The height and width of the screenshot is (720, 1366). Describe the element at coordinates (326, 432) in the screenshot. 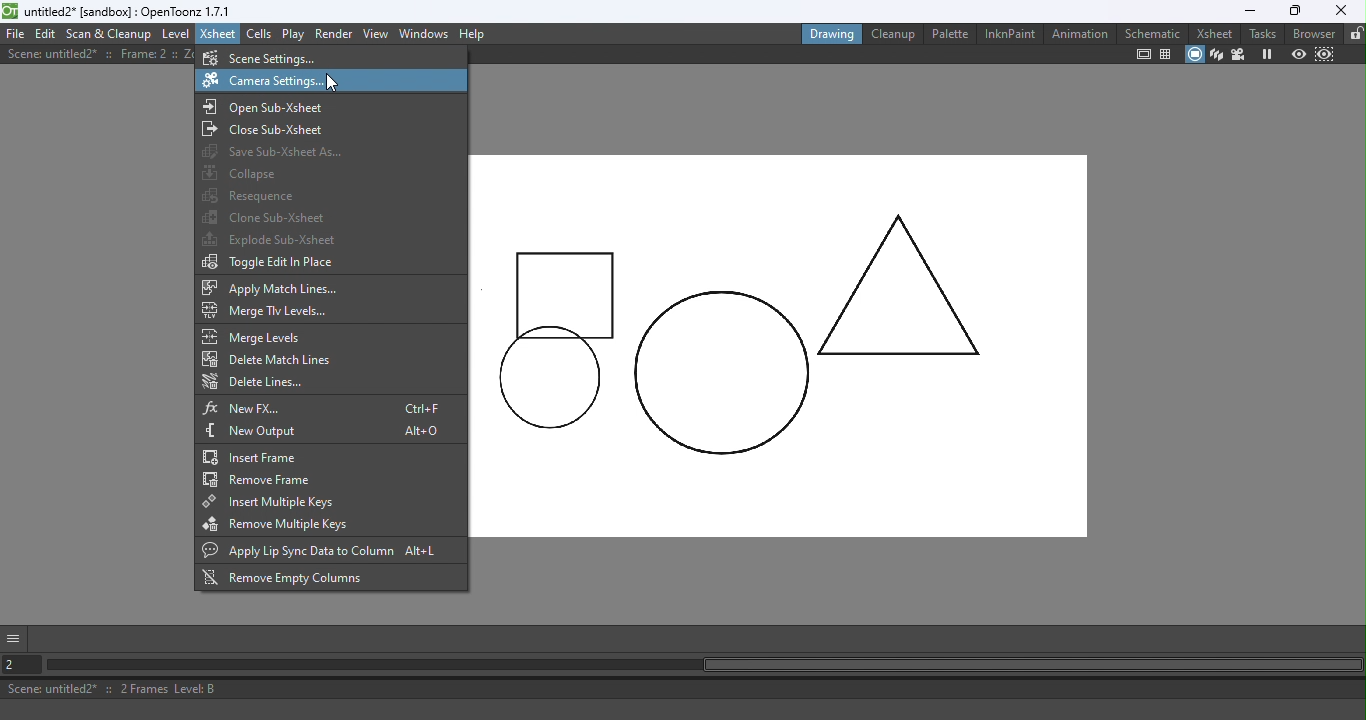

I see `New Output` at that location.